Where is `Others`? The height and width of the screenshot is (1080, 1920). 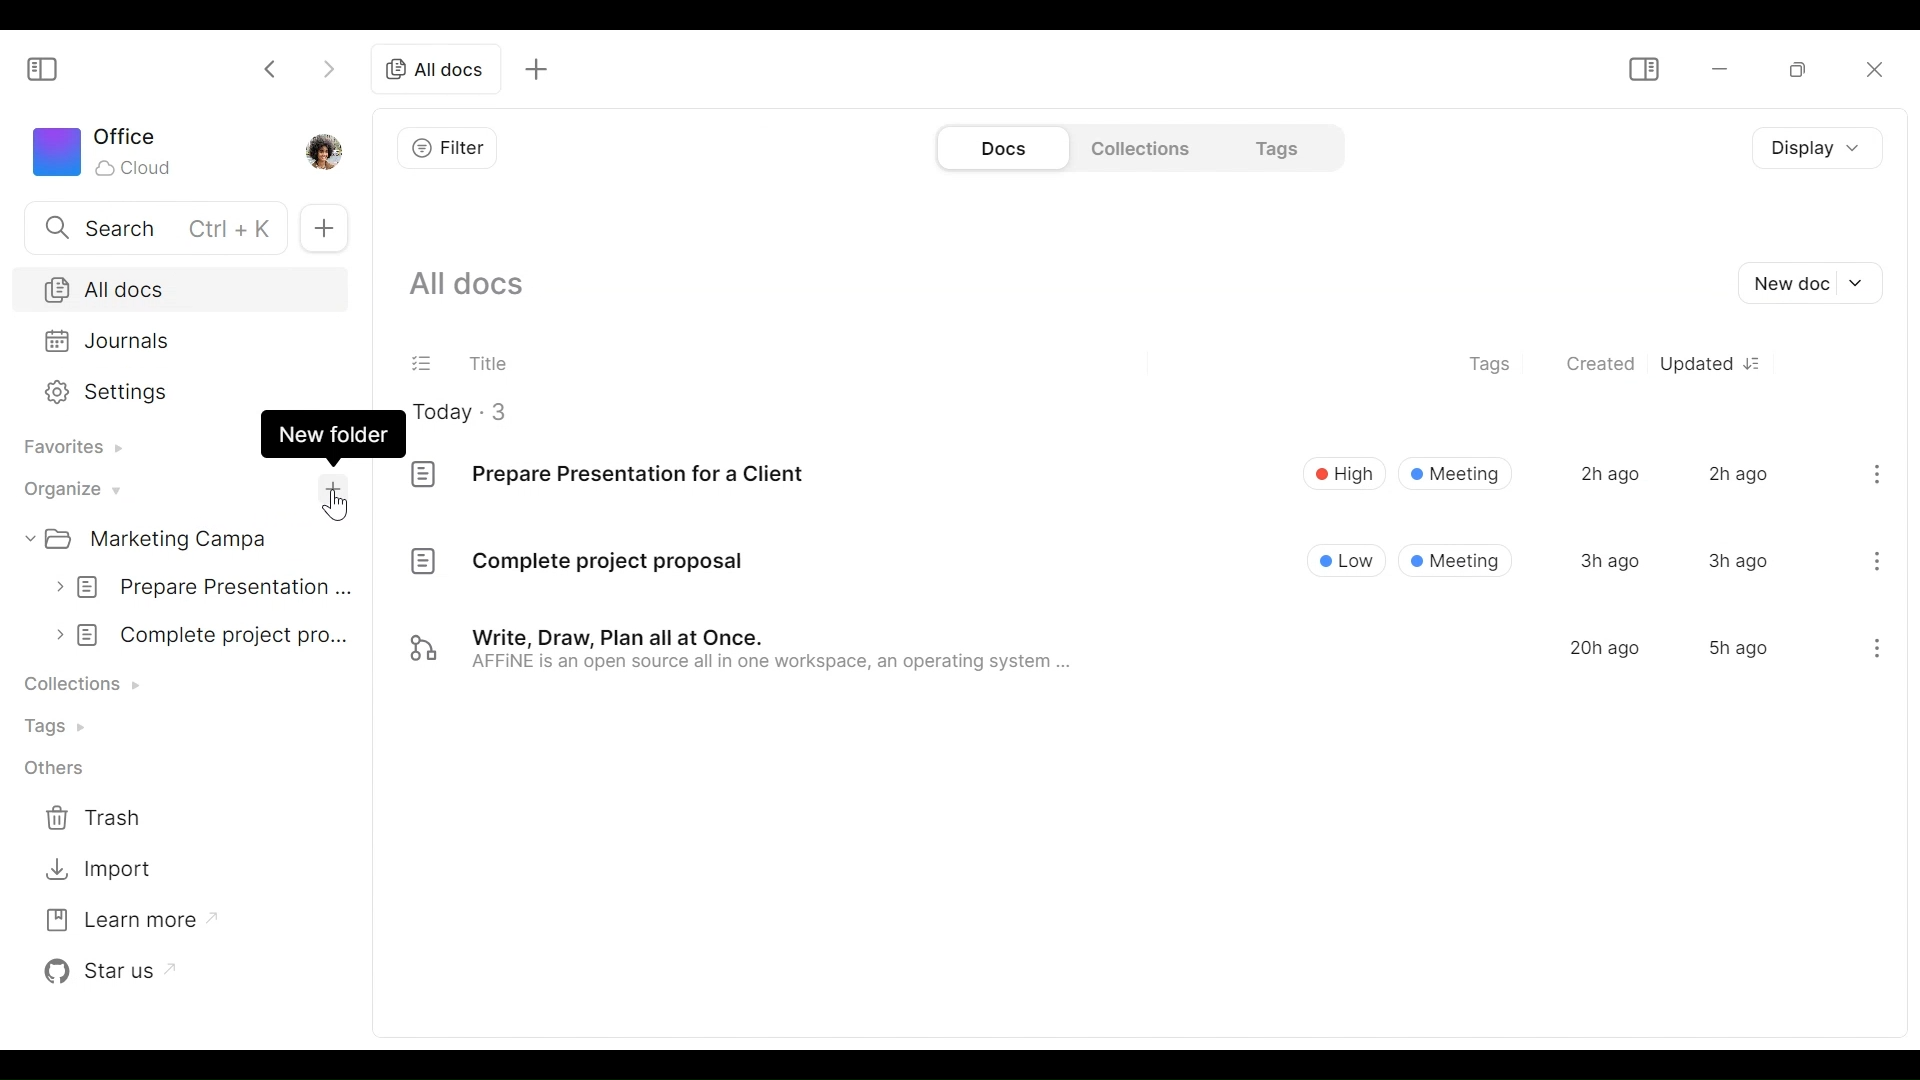
Others is located at coordinates (53, 770).